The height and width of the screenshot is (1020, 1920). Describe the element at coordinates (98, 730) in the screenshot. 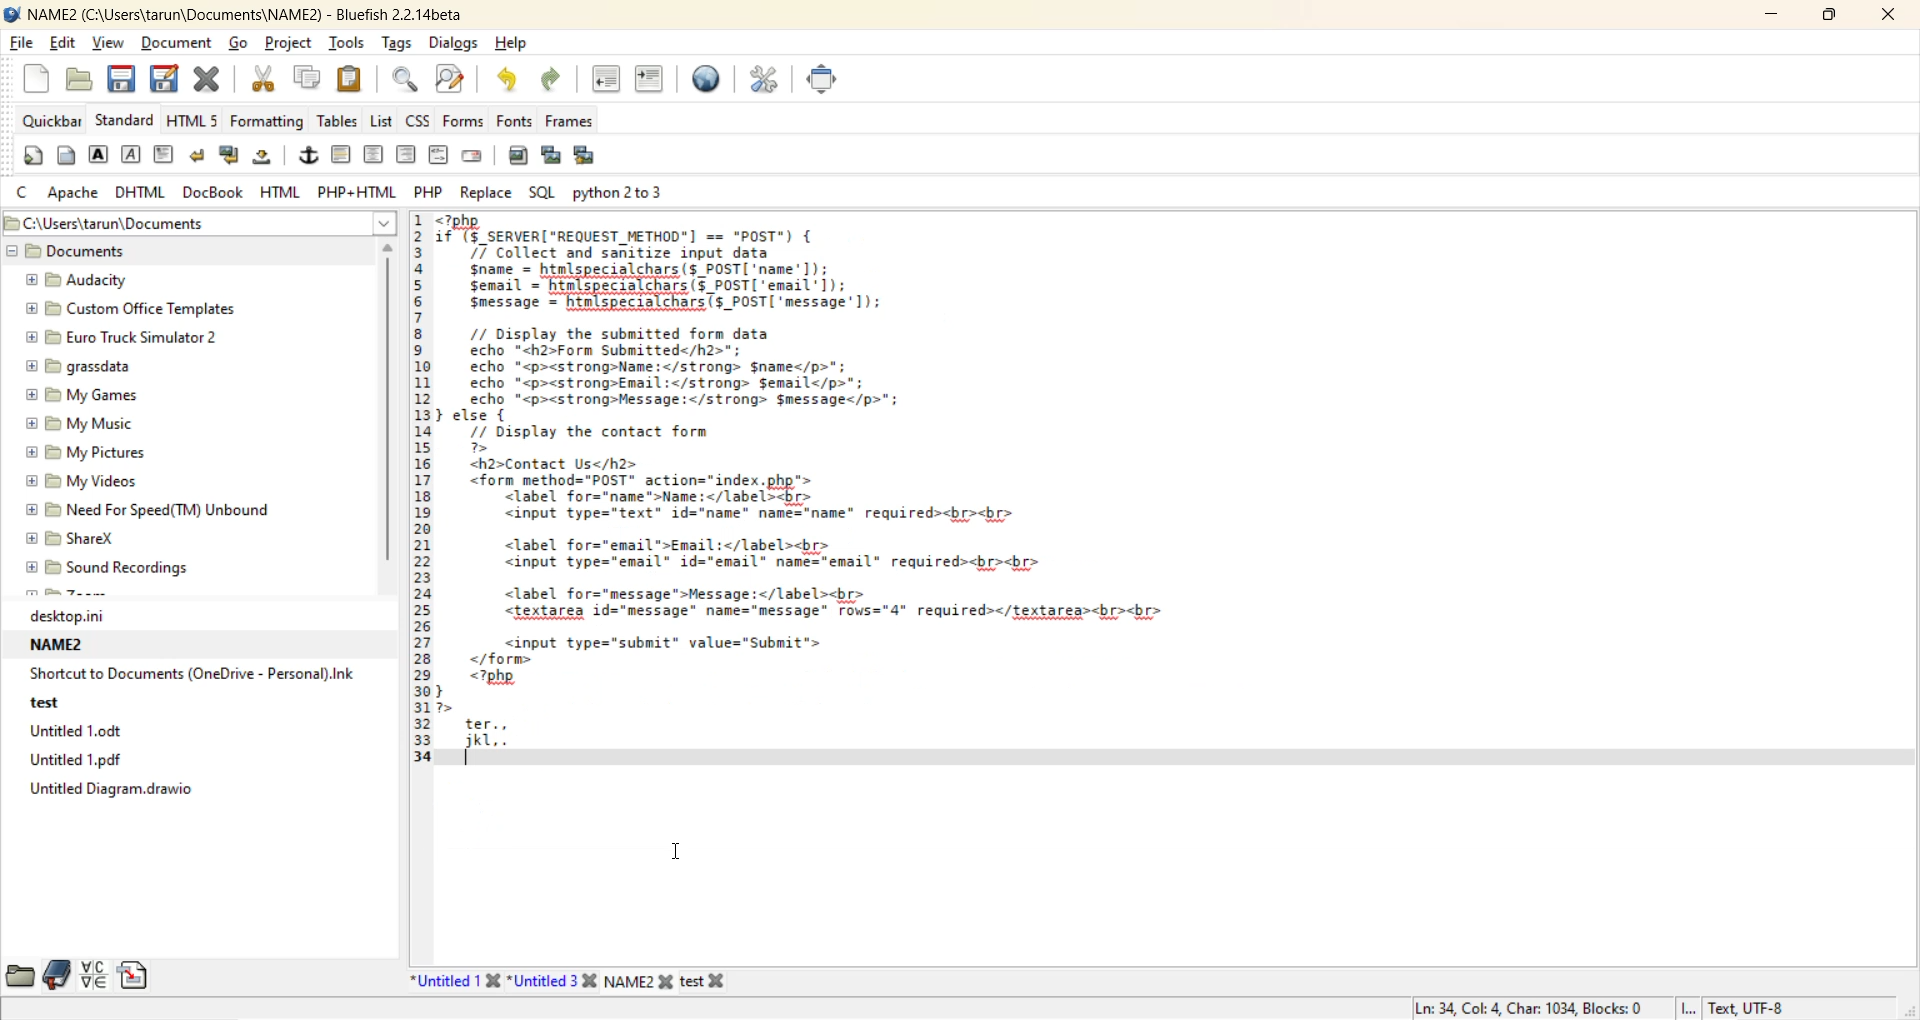

I see `Untitled 1.0dt` at that location.